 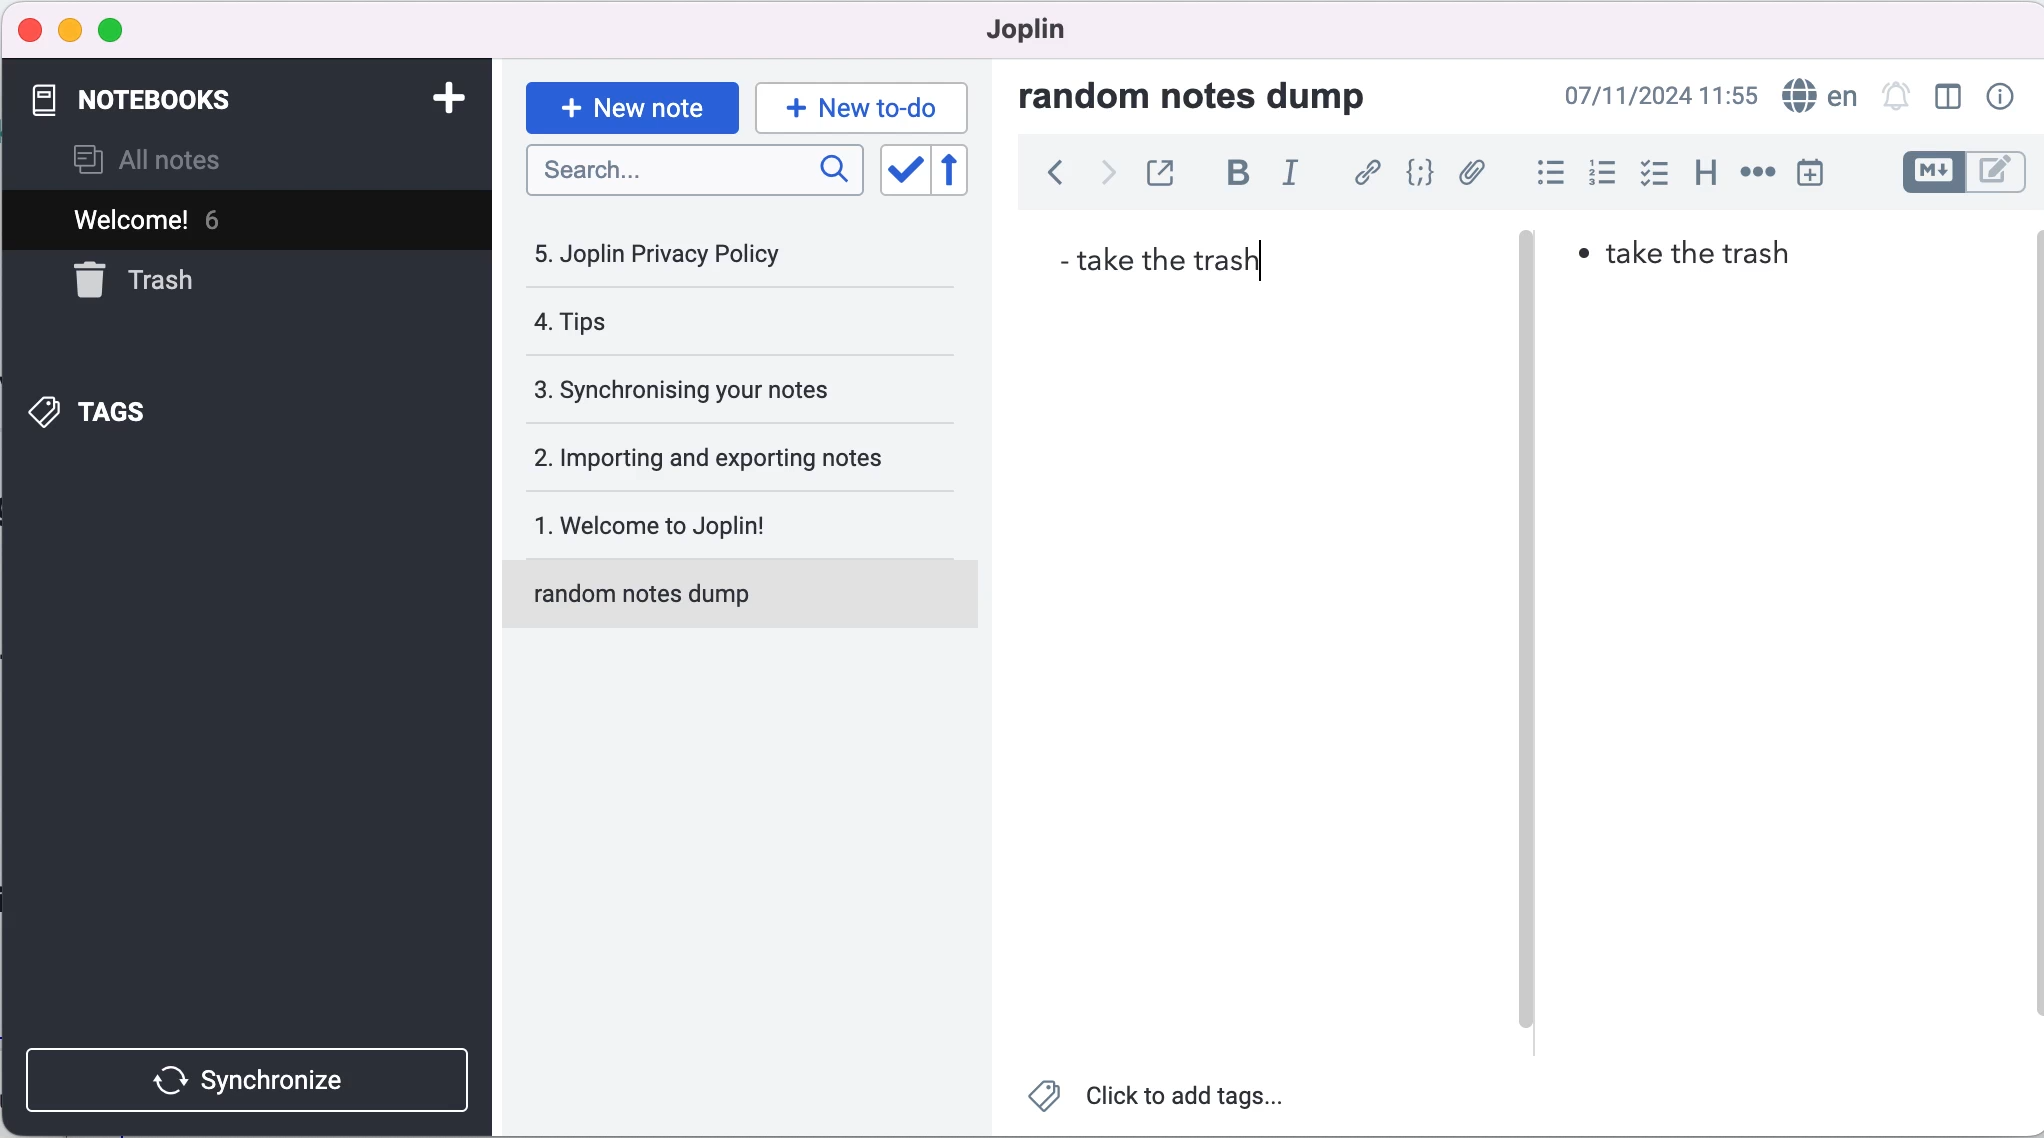 I want to click on click to add tags, so click(x=1166, y=1100).